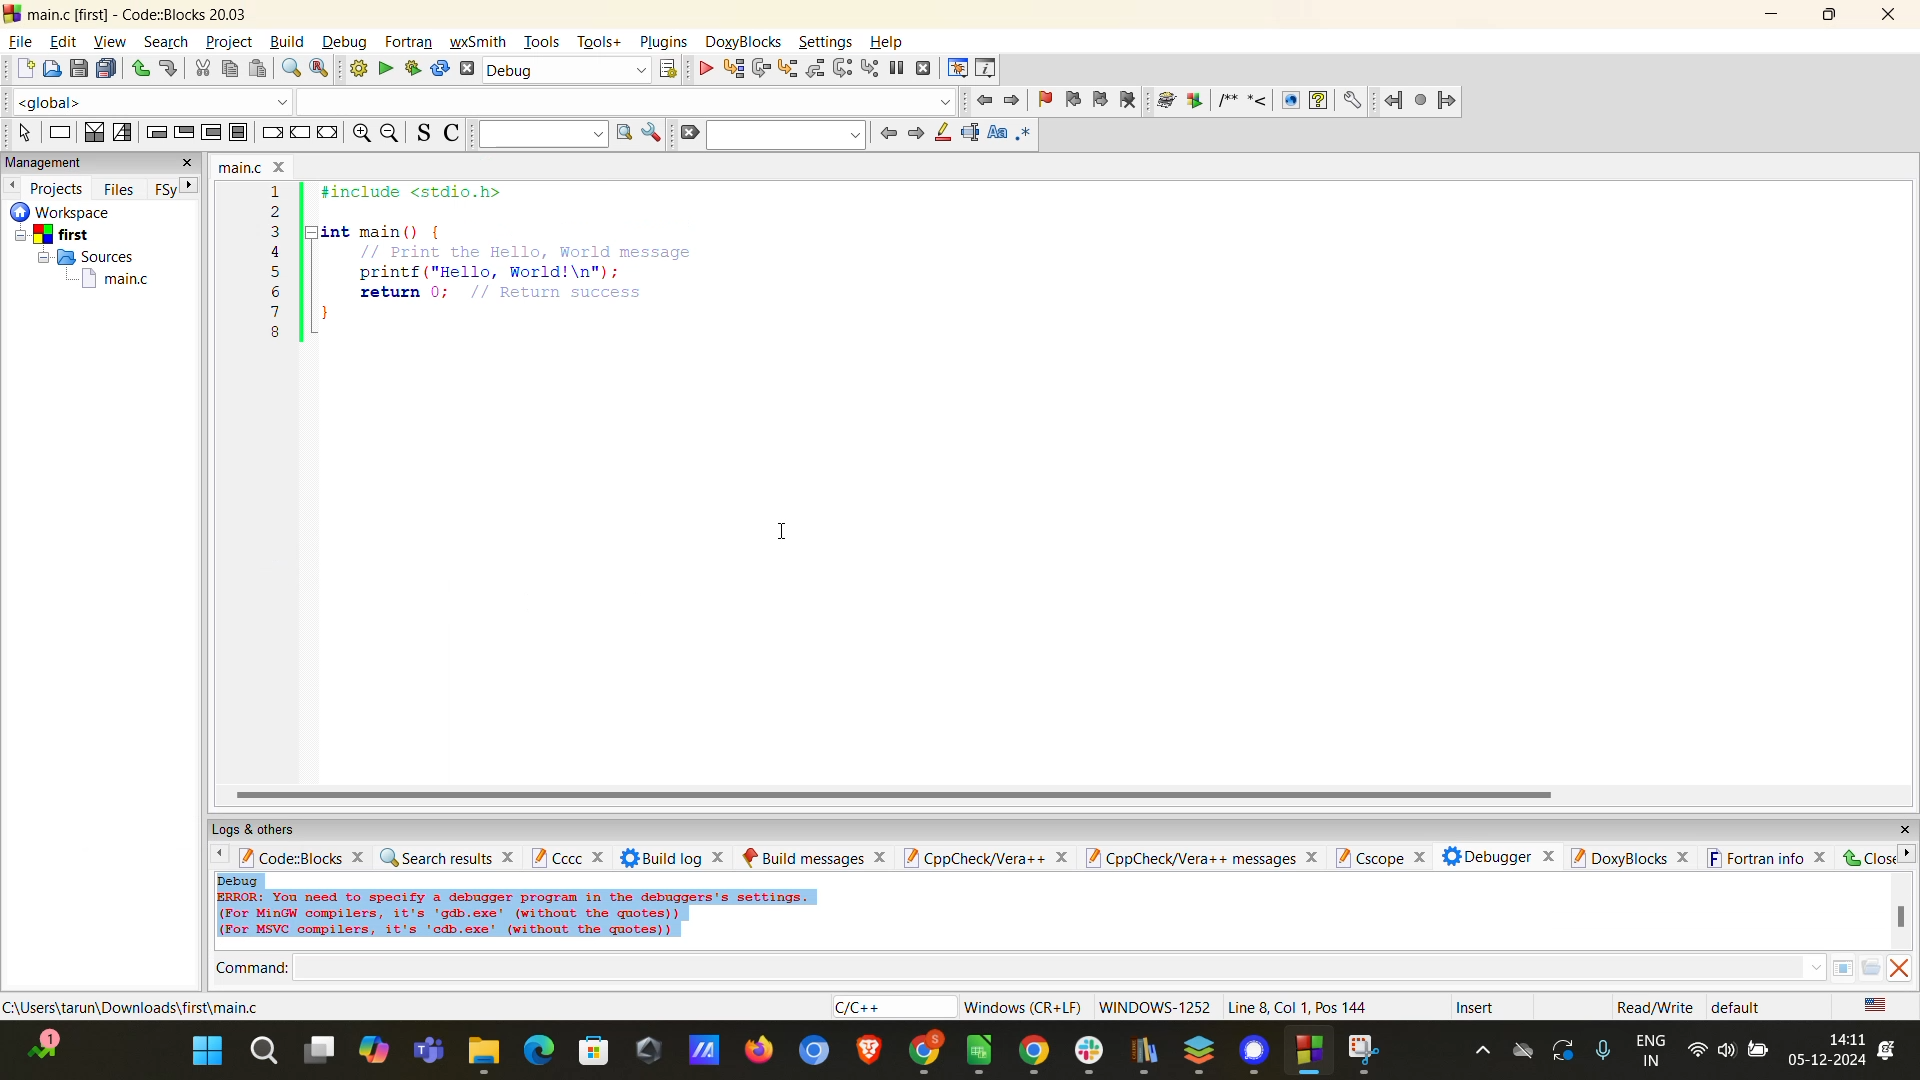 This screenshot has width=1920, height=1080. Describe the element at coordinates (327, 137) in the screenshot. I see `return instruction` at that location.